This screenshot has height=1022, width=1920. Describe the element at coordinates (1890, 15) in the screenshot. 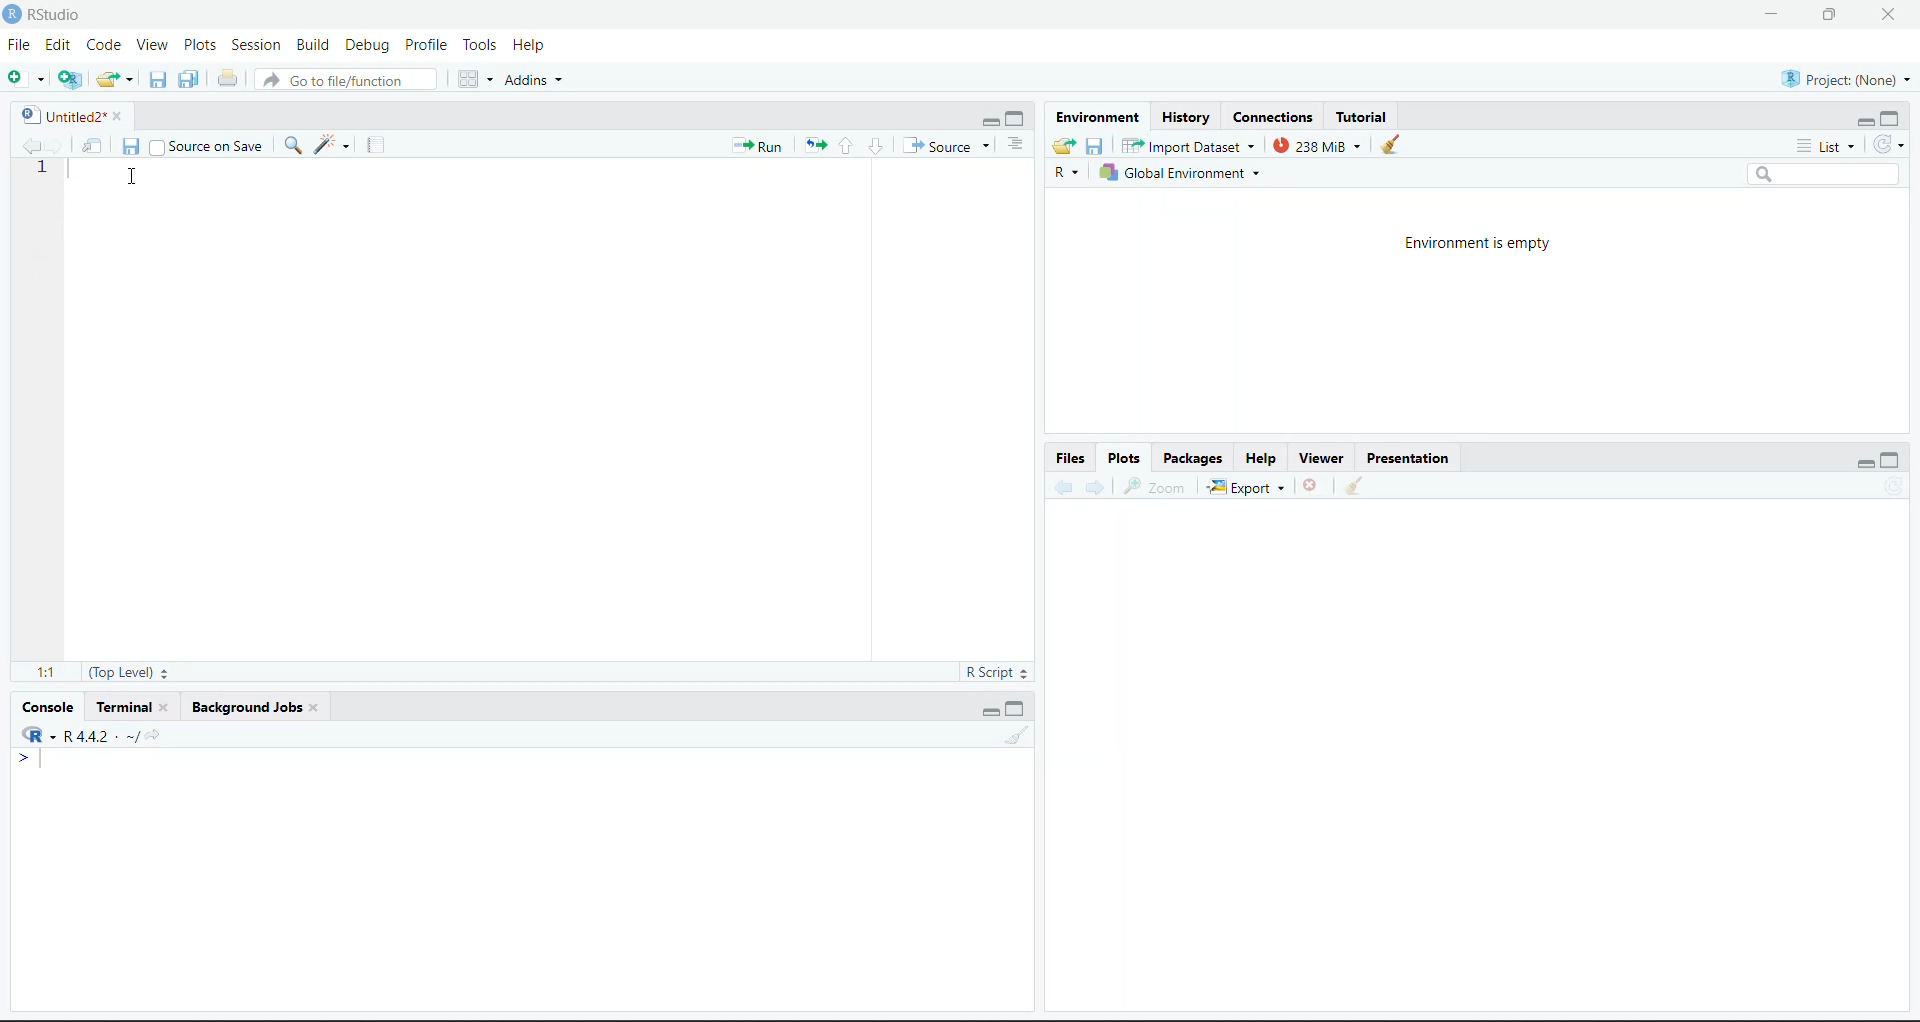

I see `close` at that location.